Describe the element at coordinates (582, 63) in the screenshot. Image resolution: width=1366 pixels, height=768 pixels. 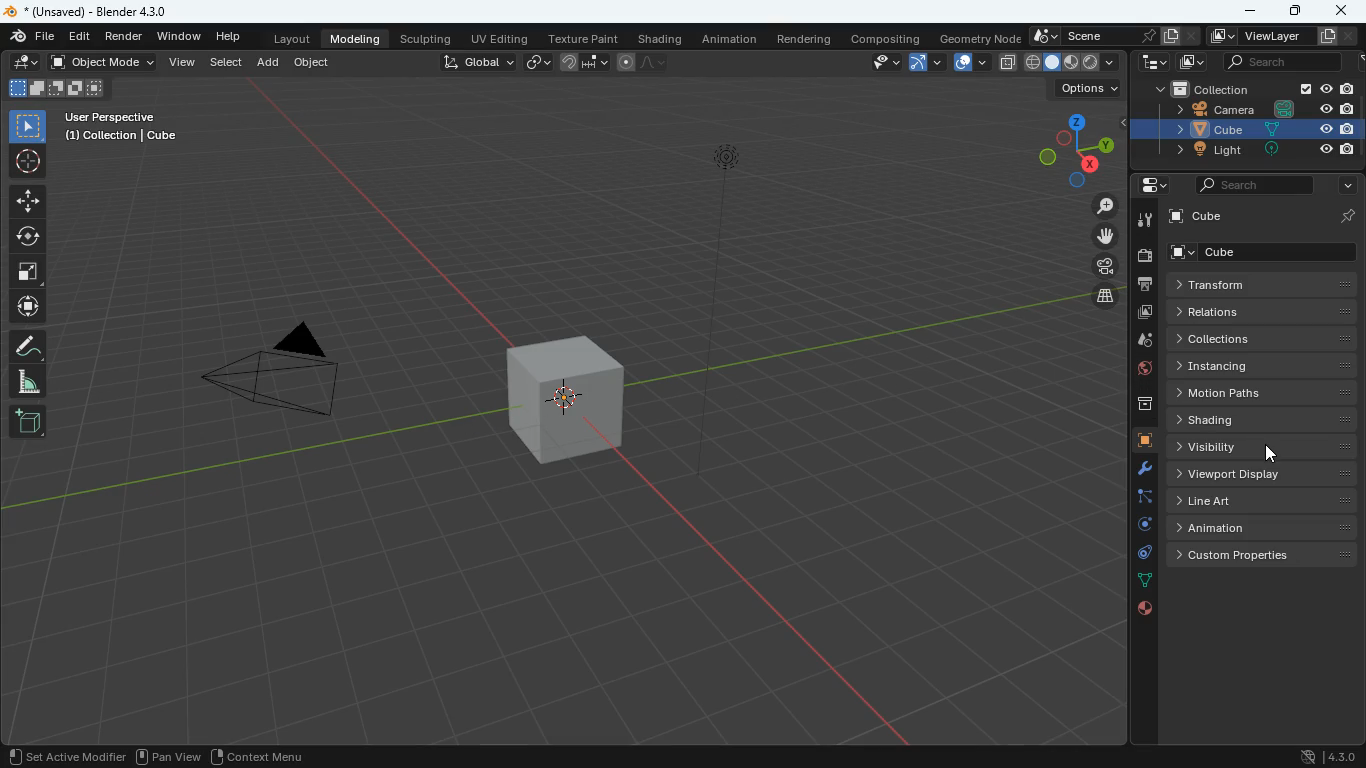
I see `join` at that location.